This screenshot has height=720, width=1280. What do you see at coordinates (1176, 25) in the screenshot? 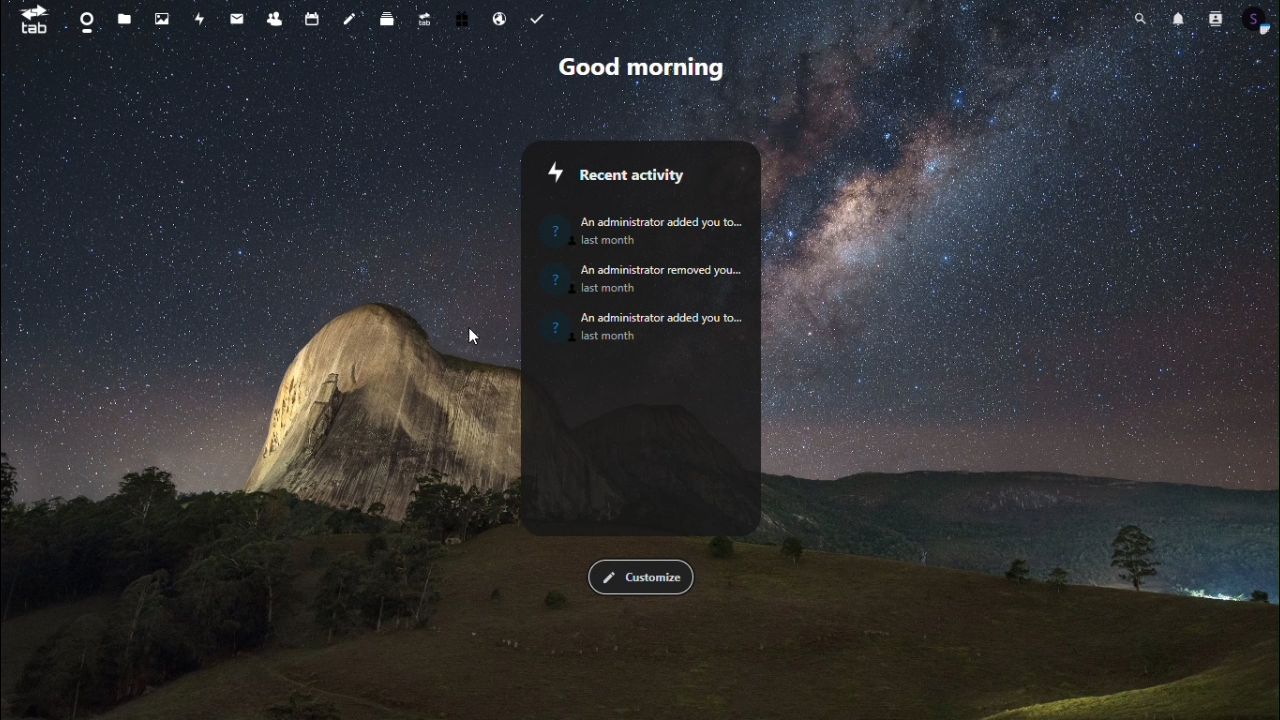
I see `notification` at bounding box center [1176, 25].